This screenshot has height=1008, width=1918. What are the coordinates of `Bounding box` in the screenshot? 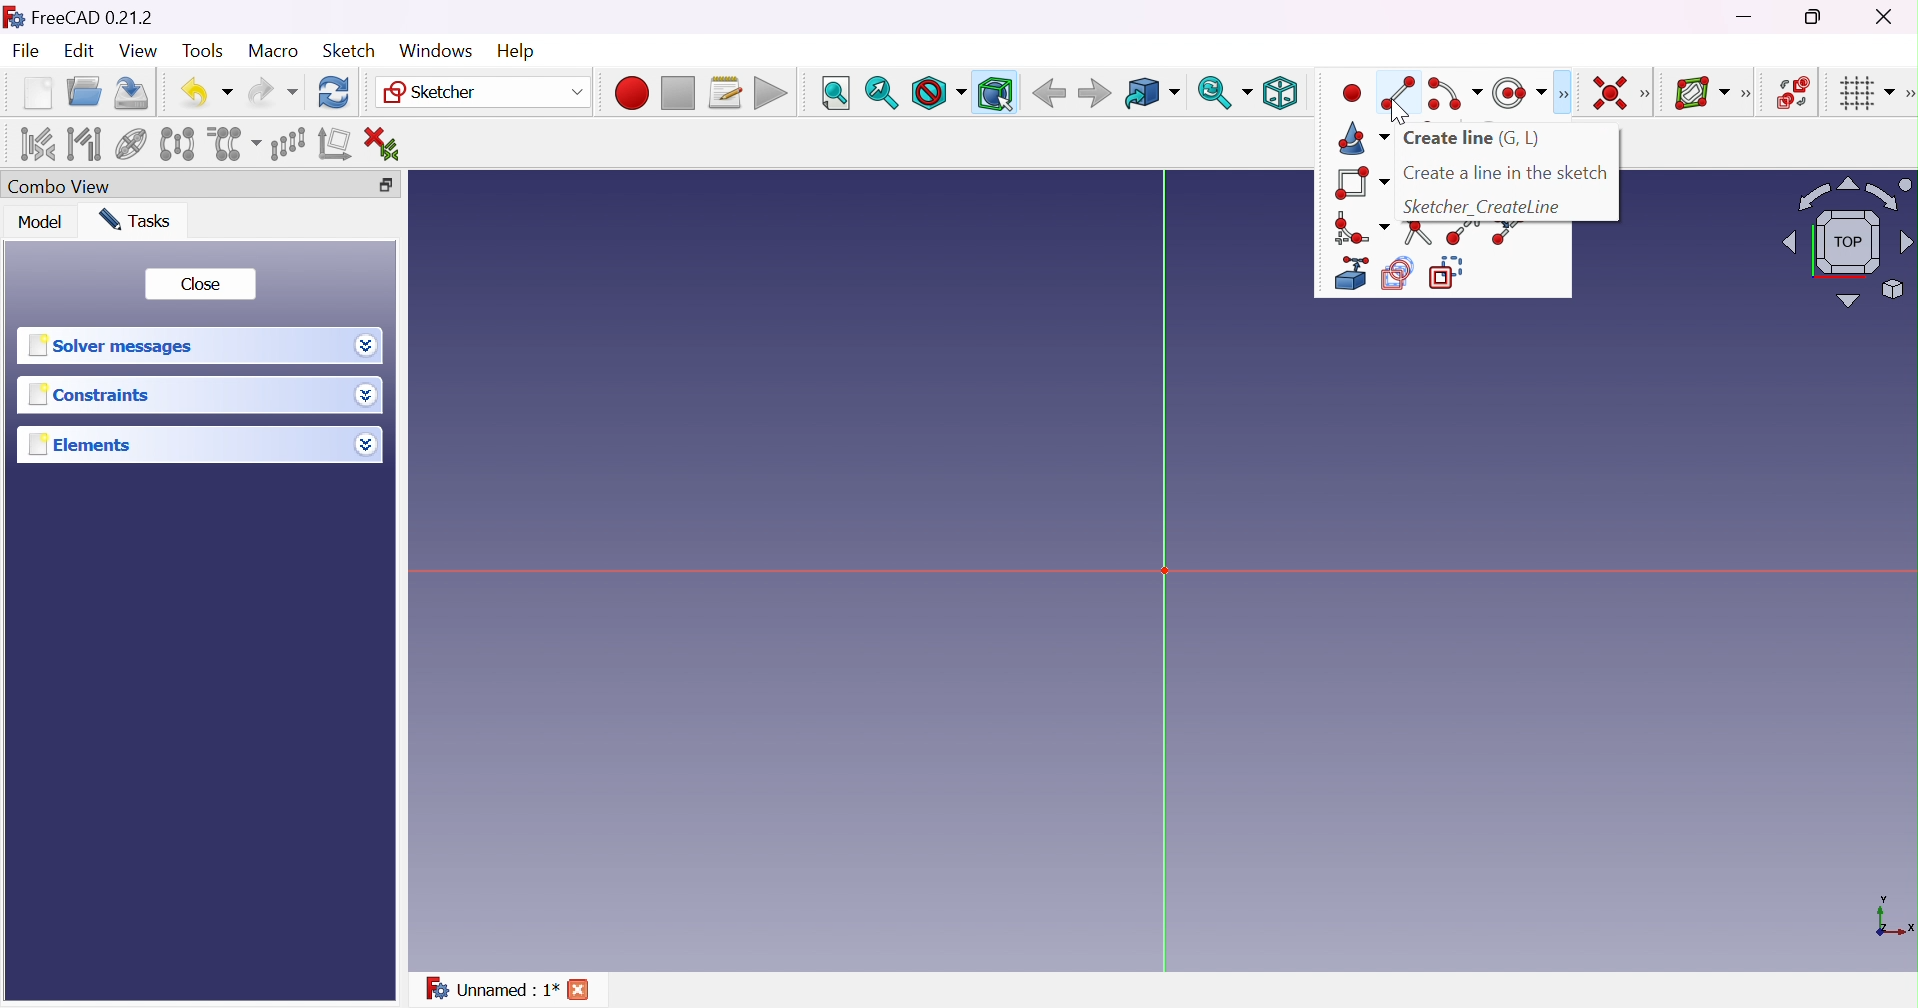 It's located at (994, 92).